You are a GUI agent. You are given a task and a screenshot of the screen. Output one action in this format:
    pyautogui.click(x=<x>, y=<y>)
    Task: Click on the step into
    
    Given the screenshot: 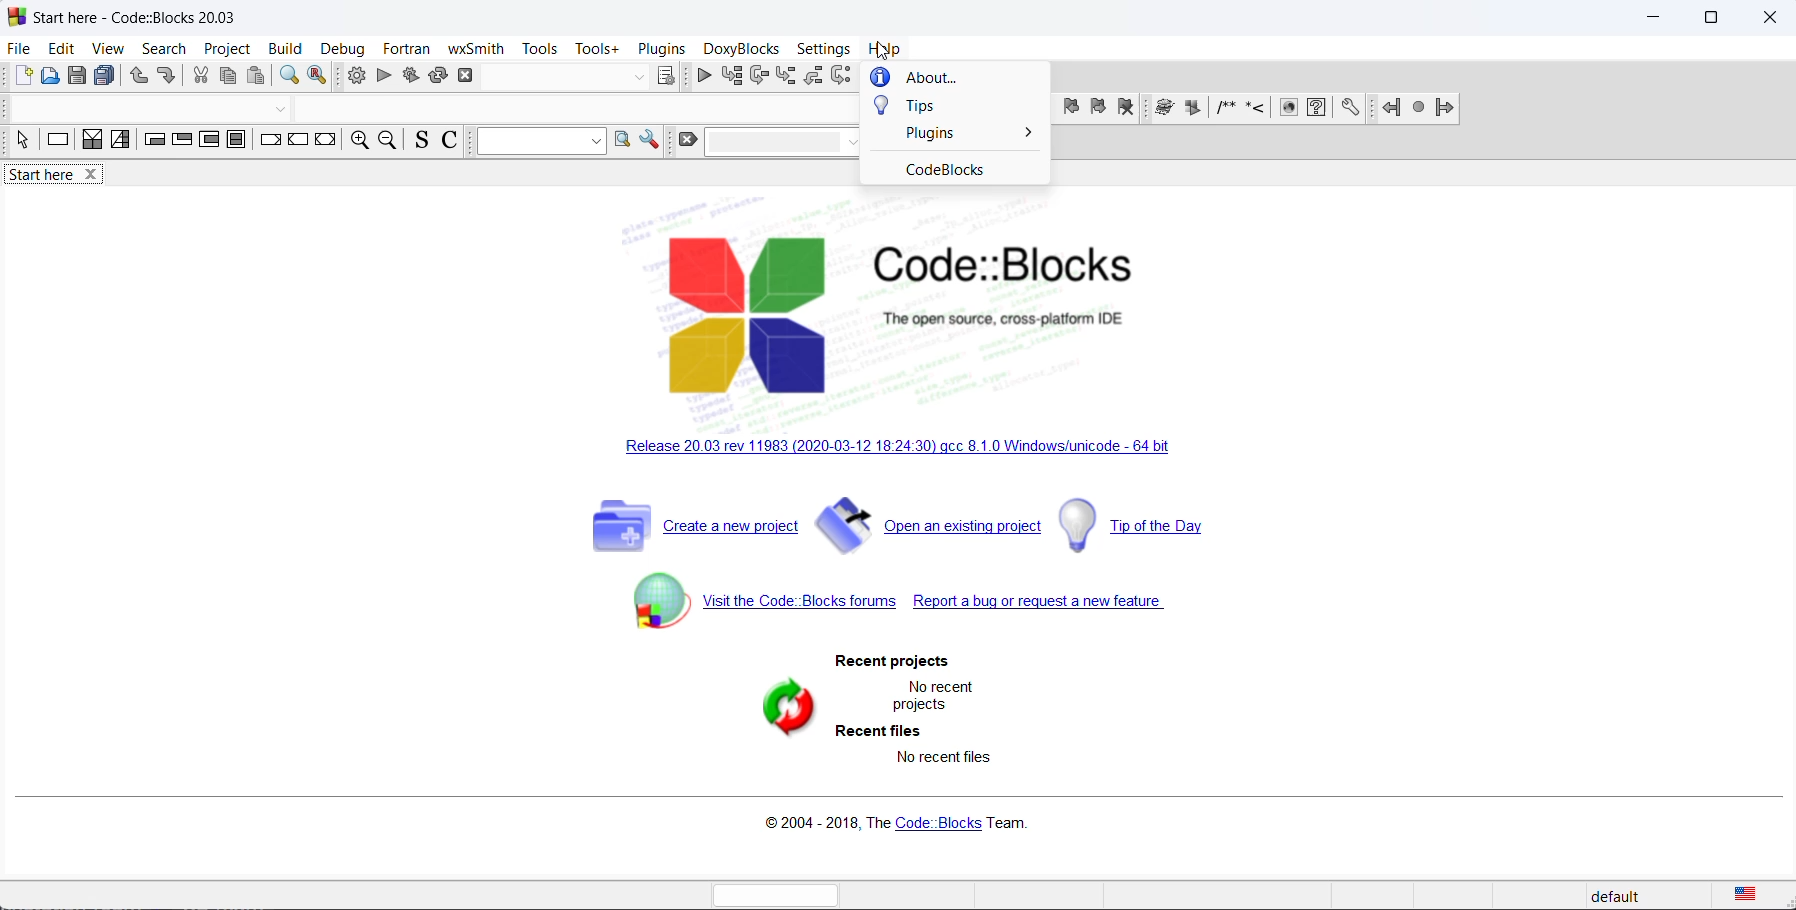 What is the action you would take?
    pyautogui.click(x=789, y=76)
    